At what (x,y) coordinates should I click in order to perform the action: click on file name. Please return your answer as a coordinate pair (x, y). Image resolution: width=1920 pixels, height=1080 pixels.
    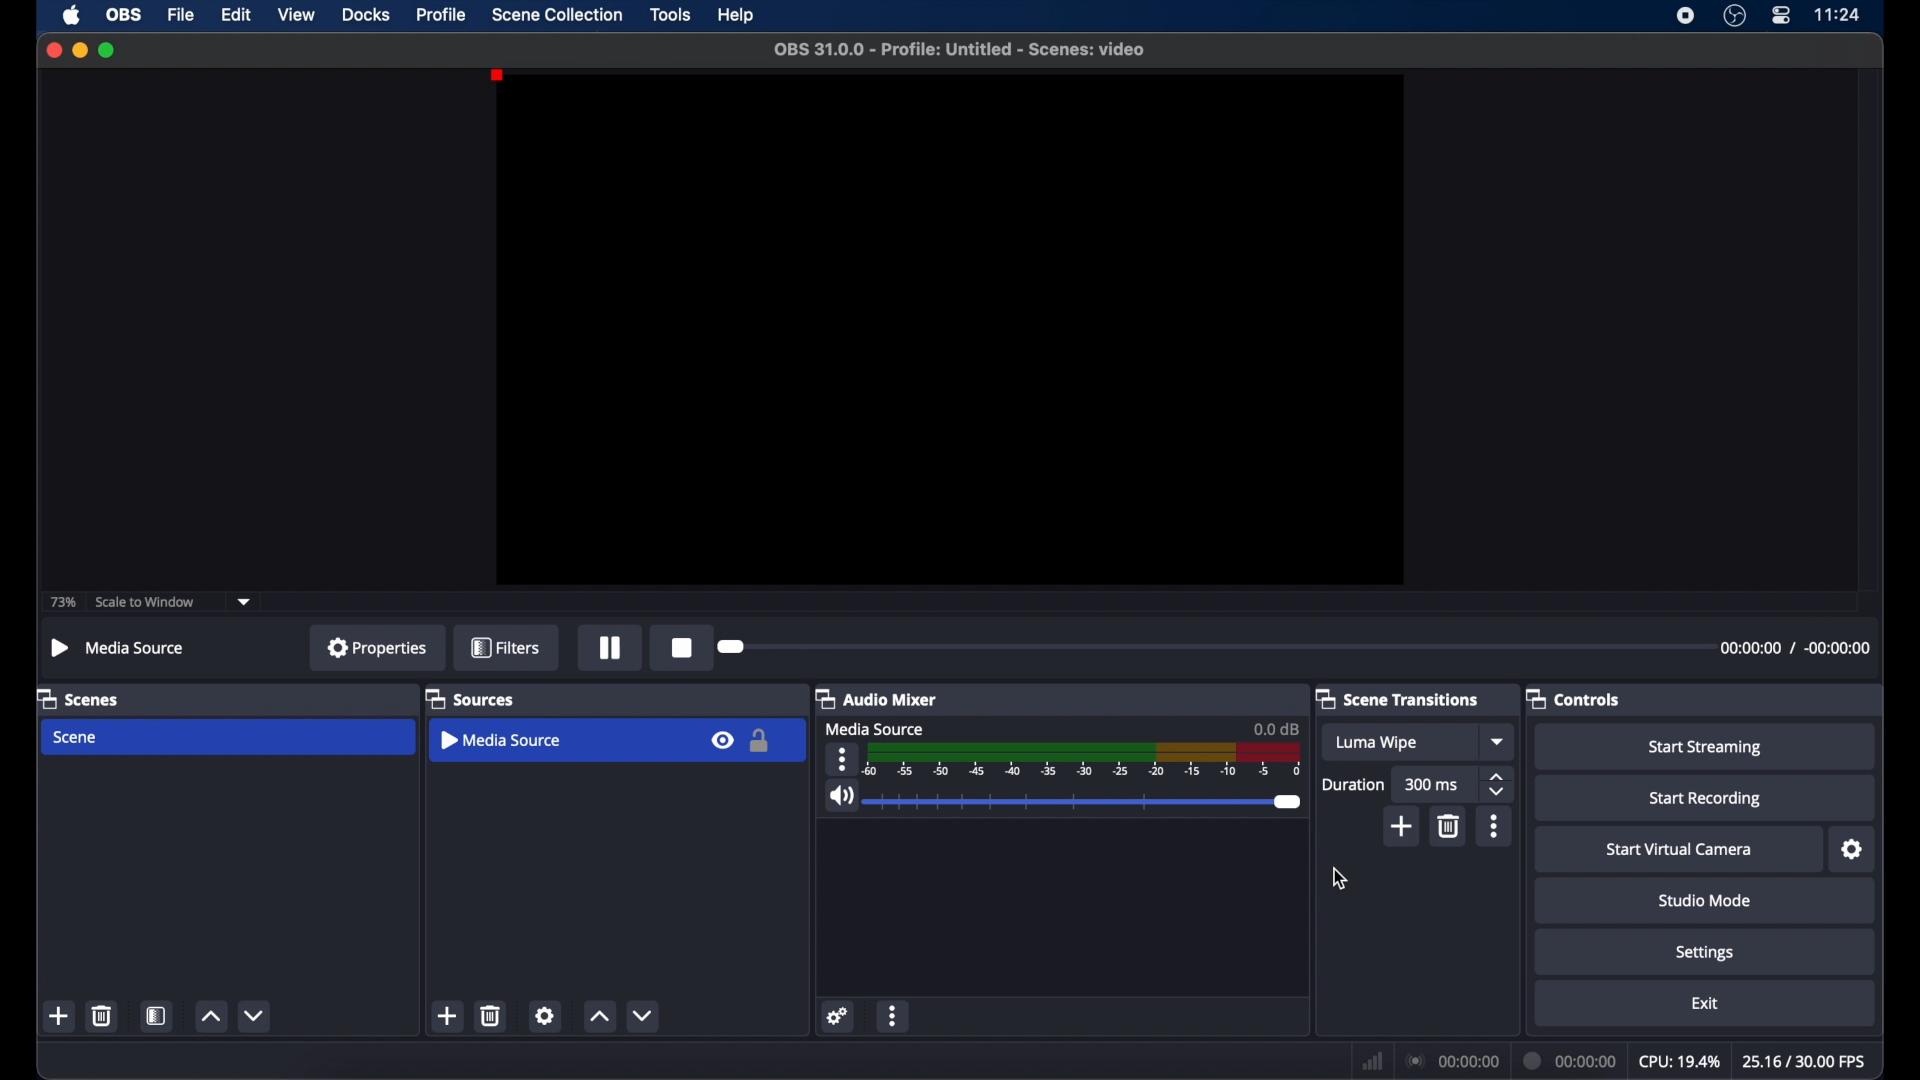
    Looking at the image, I should click on (959, 50).